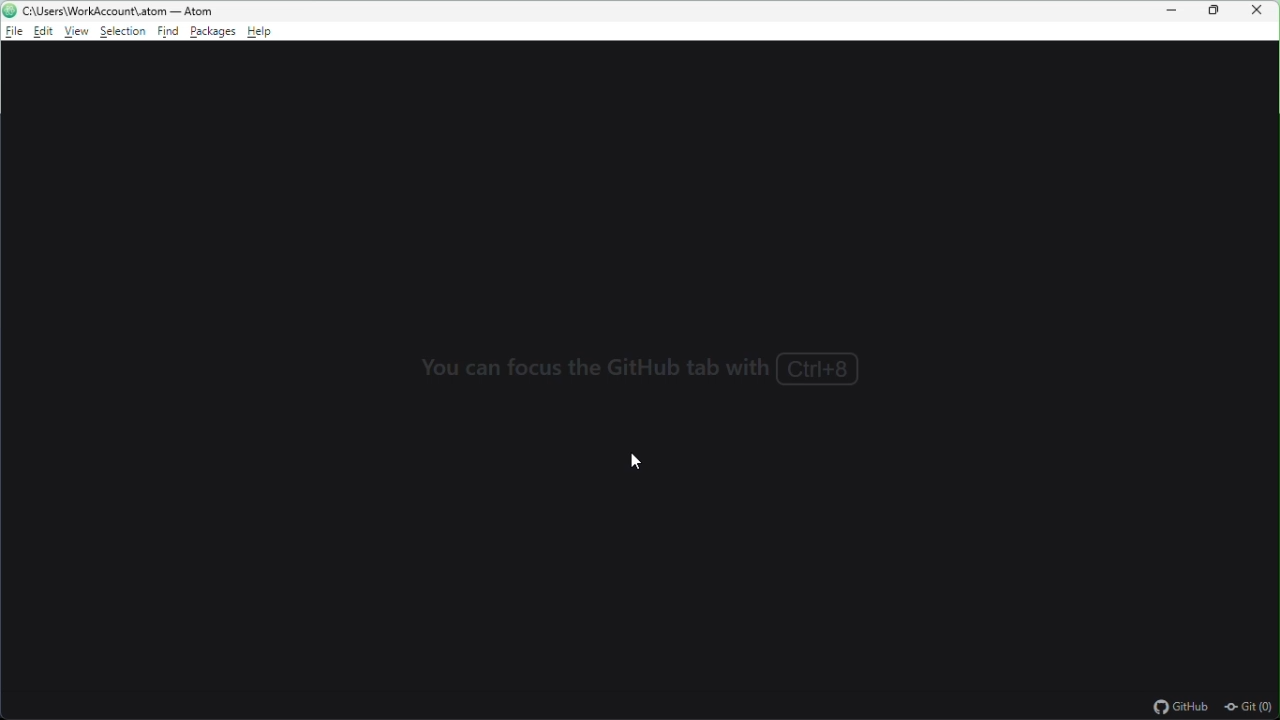  Describe the element at coordinates (634, 462) in the screenshot. I see `mouse pointer` at that location.